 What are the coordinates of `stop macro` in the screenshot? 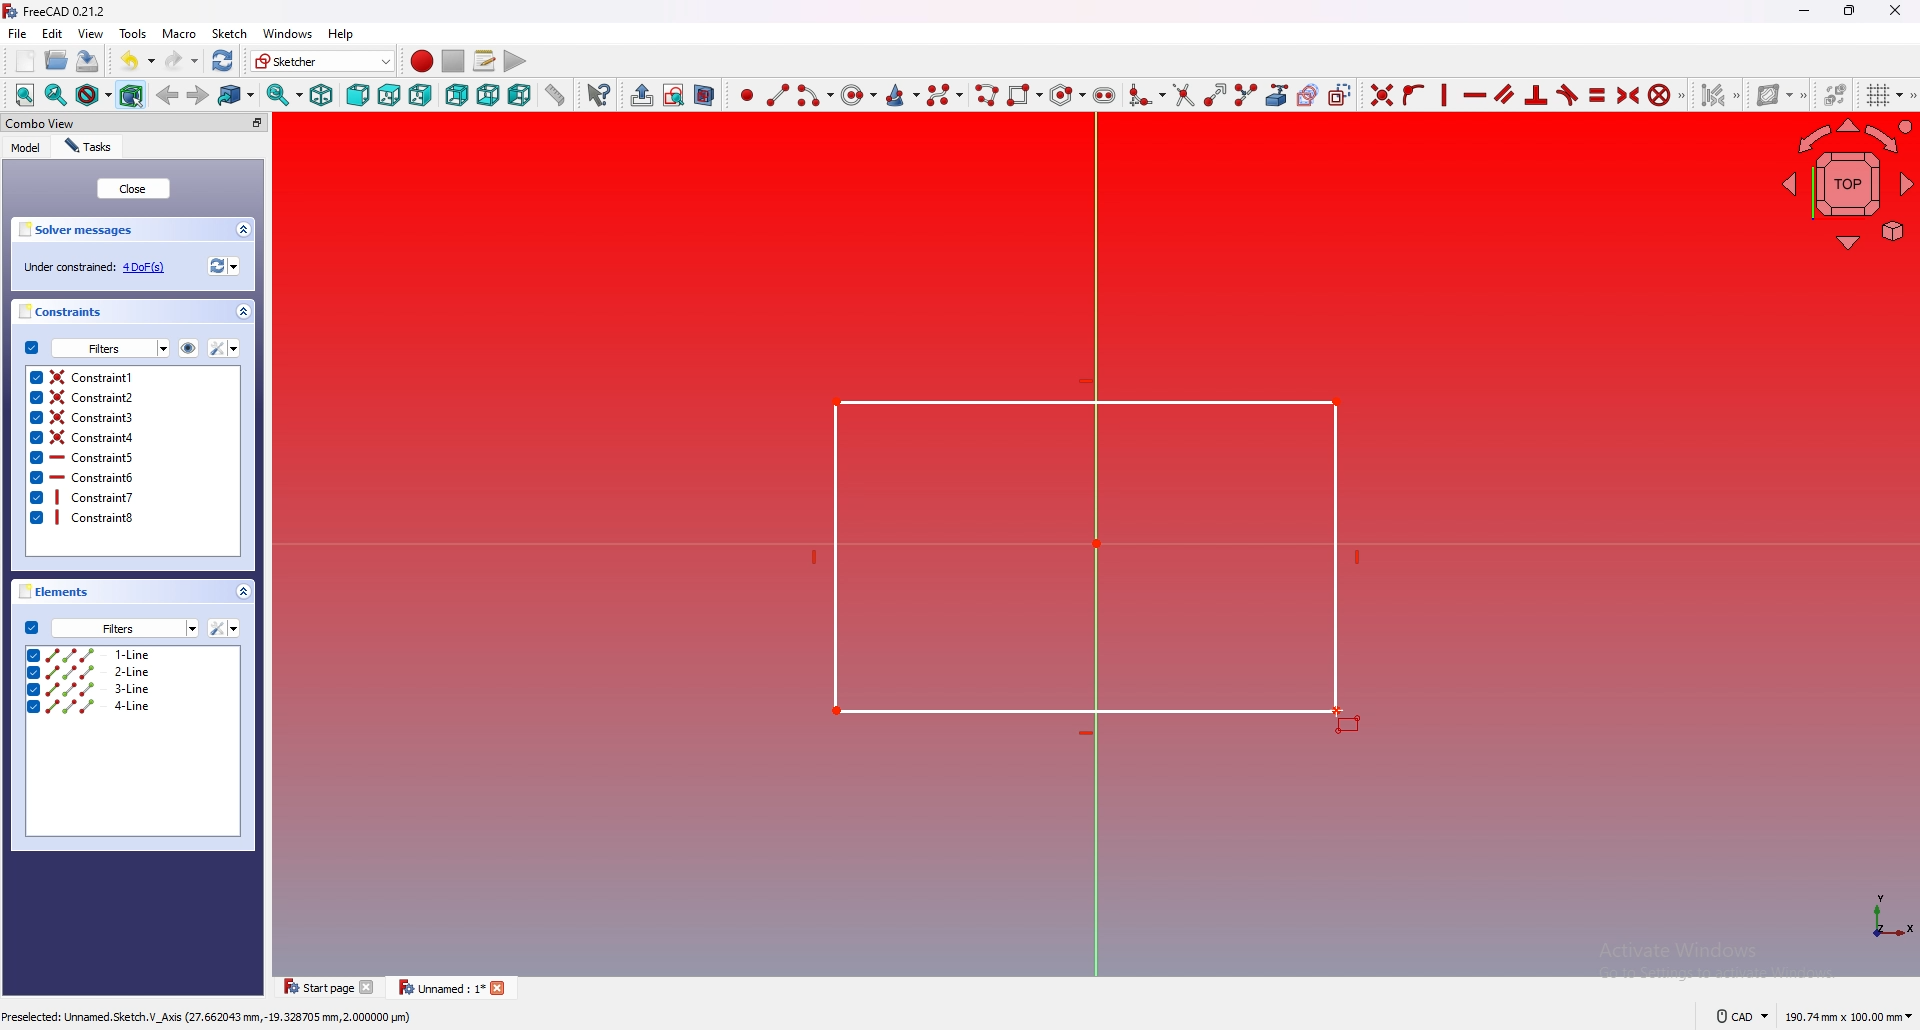 It's located at (452, 60).